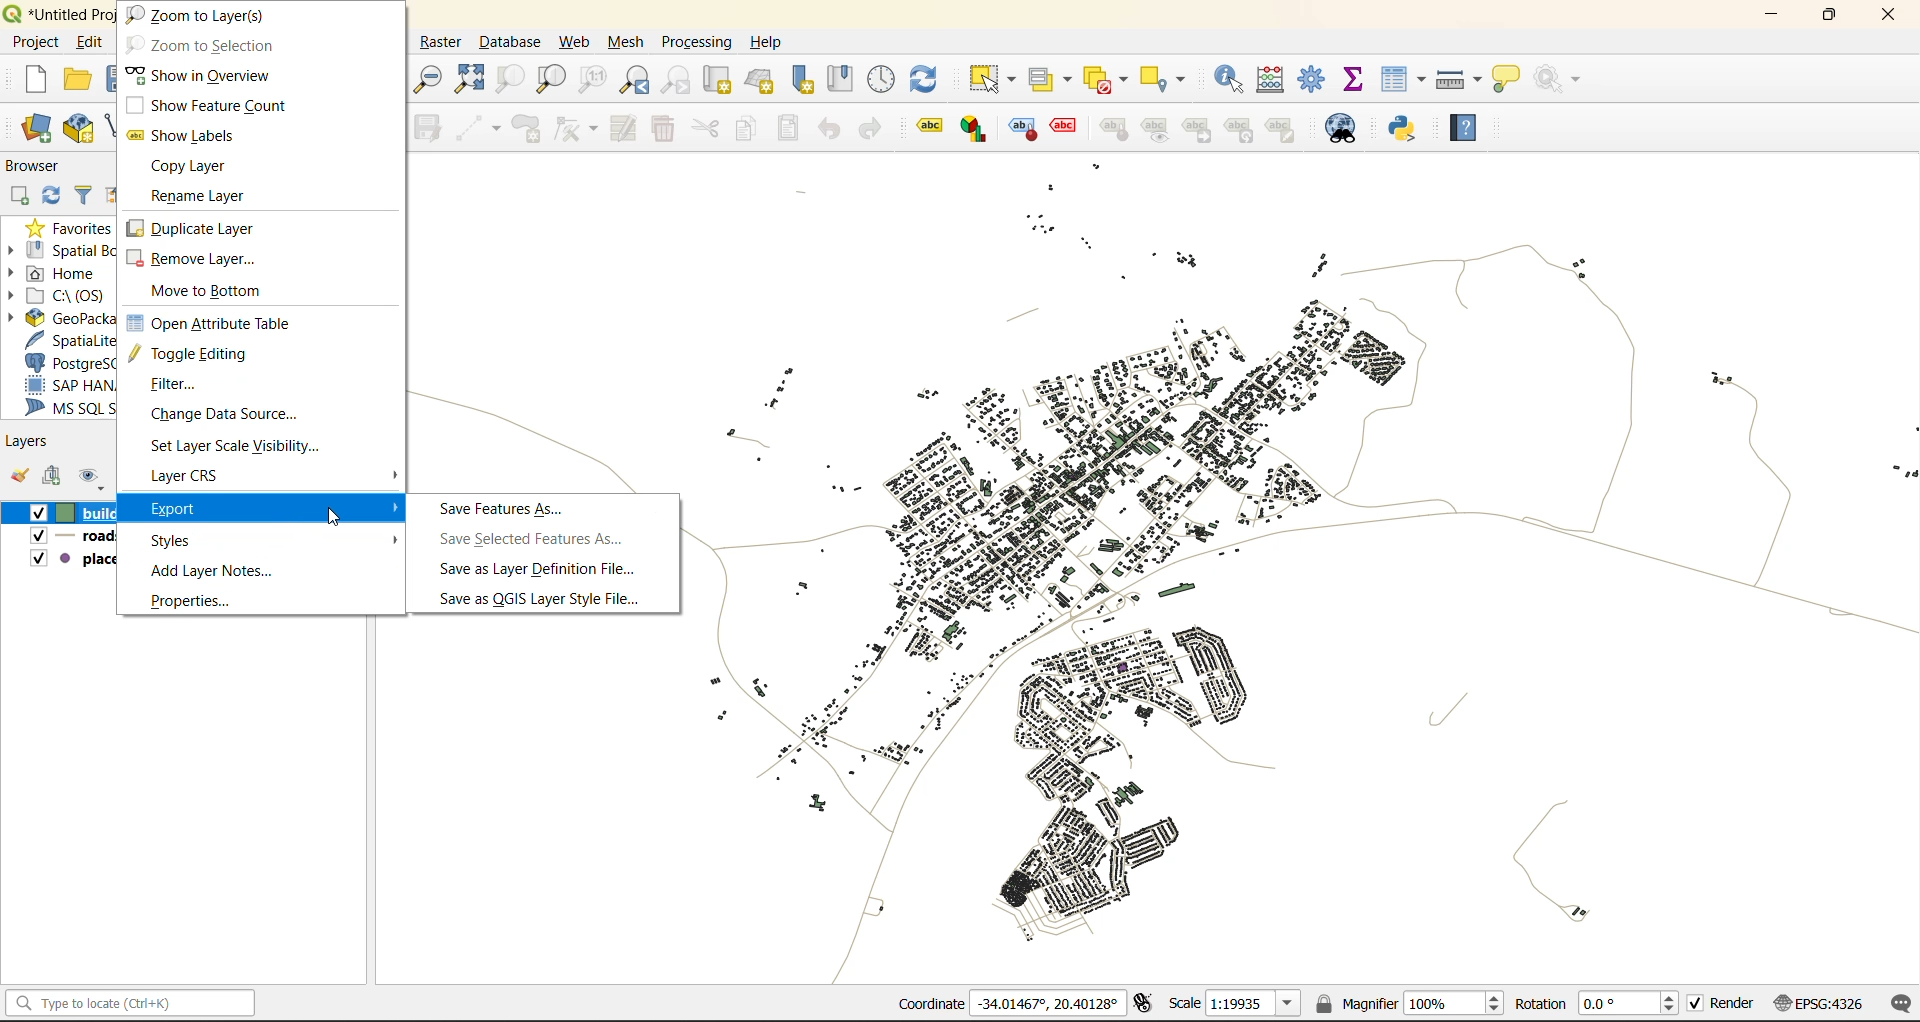  I want to click on maximize, so click(1826, 18).